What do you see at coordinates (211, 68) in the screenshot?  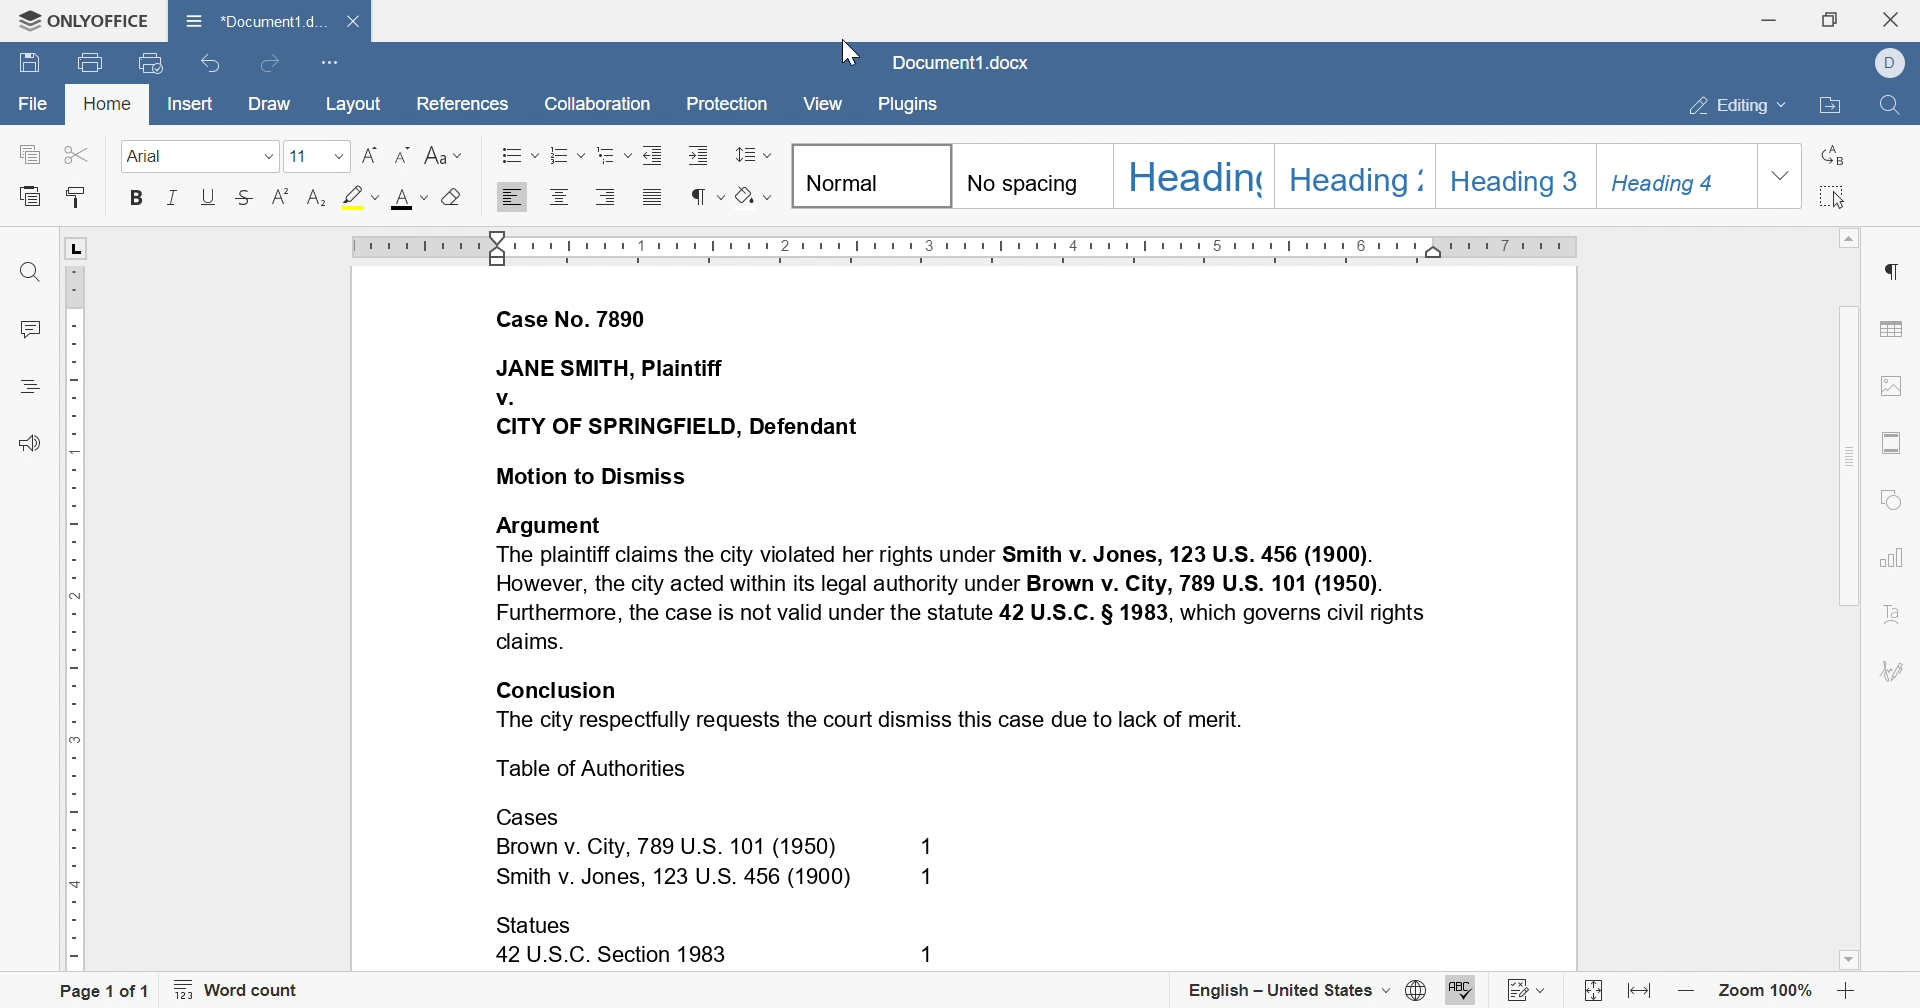 I see `undo` at bounding box center [211, 68].